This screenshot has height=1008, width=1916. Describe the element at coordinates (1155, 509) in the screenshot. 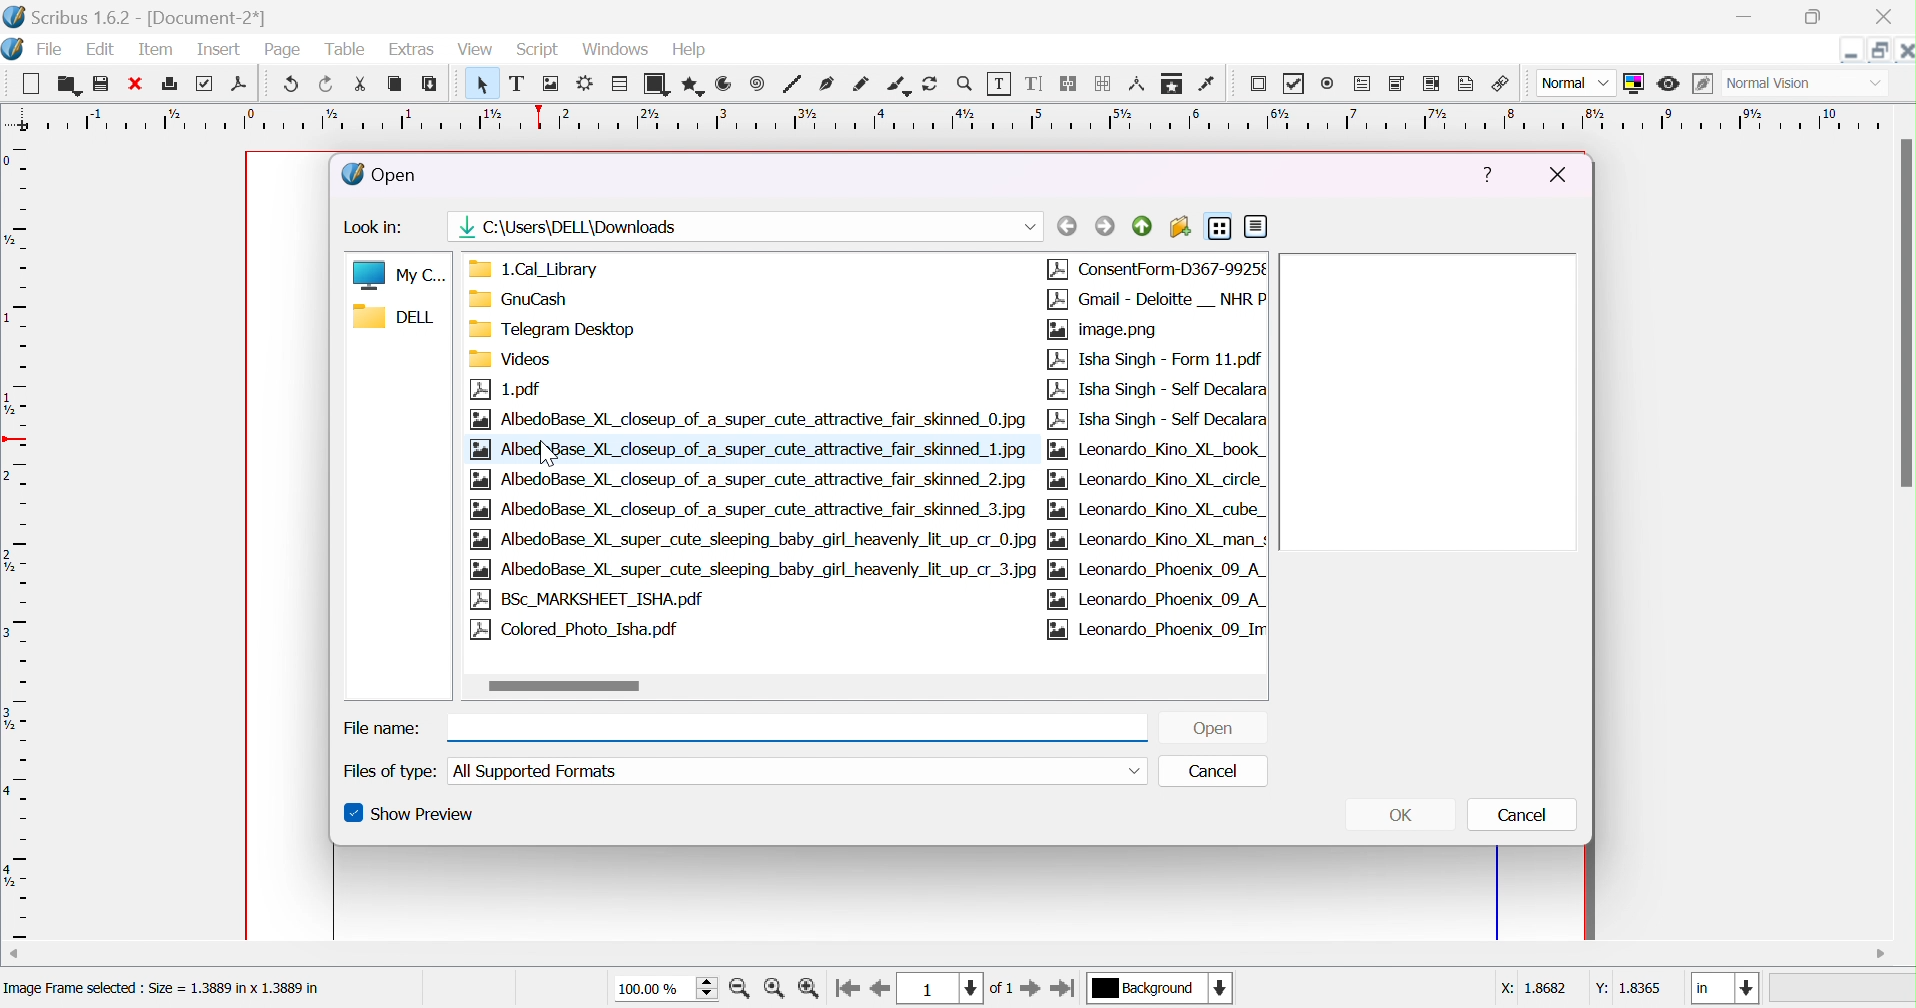

I see ` Leonardo_Kino_XL_cube_` at that location.